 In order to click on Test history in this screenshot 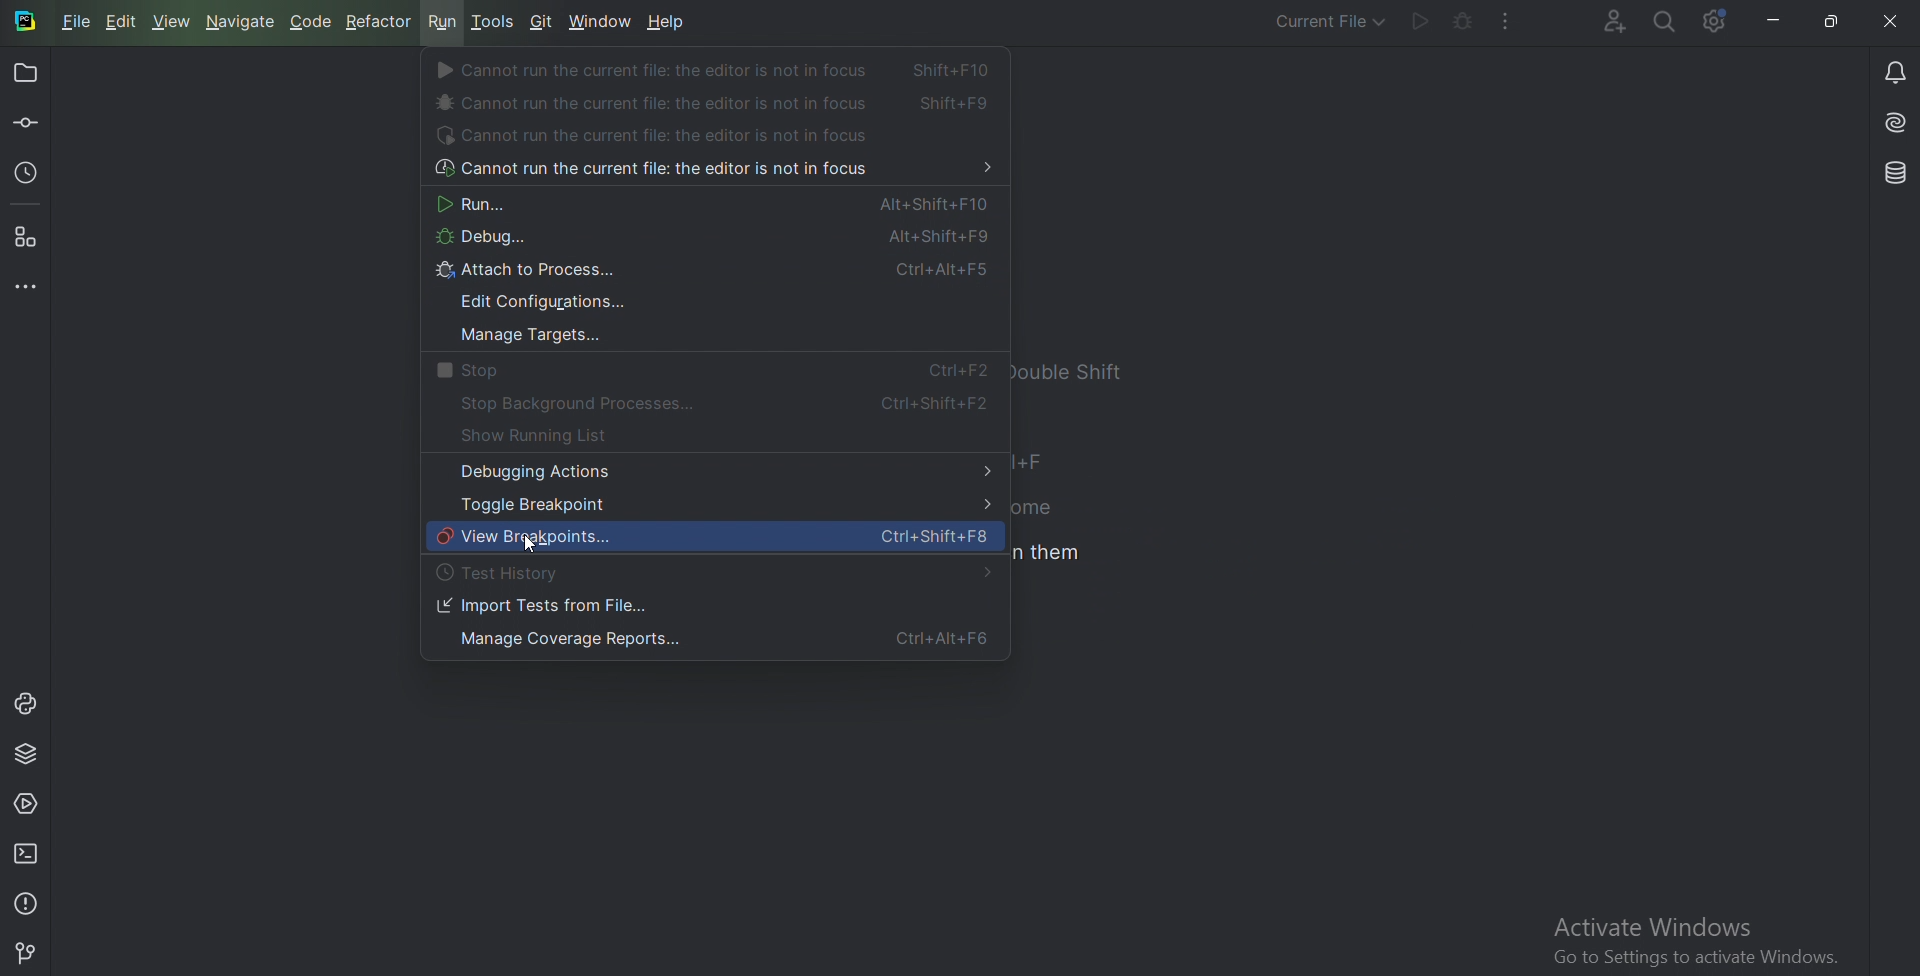, I will do `click(508, 574)`.